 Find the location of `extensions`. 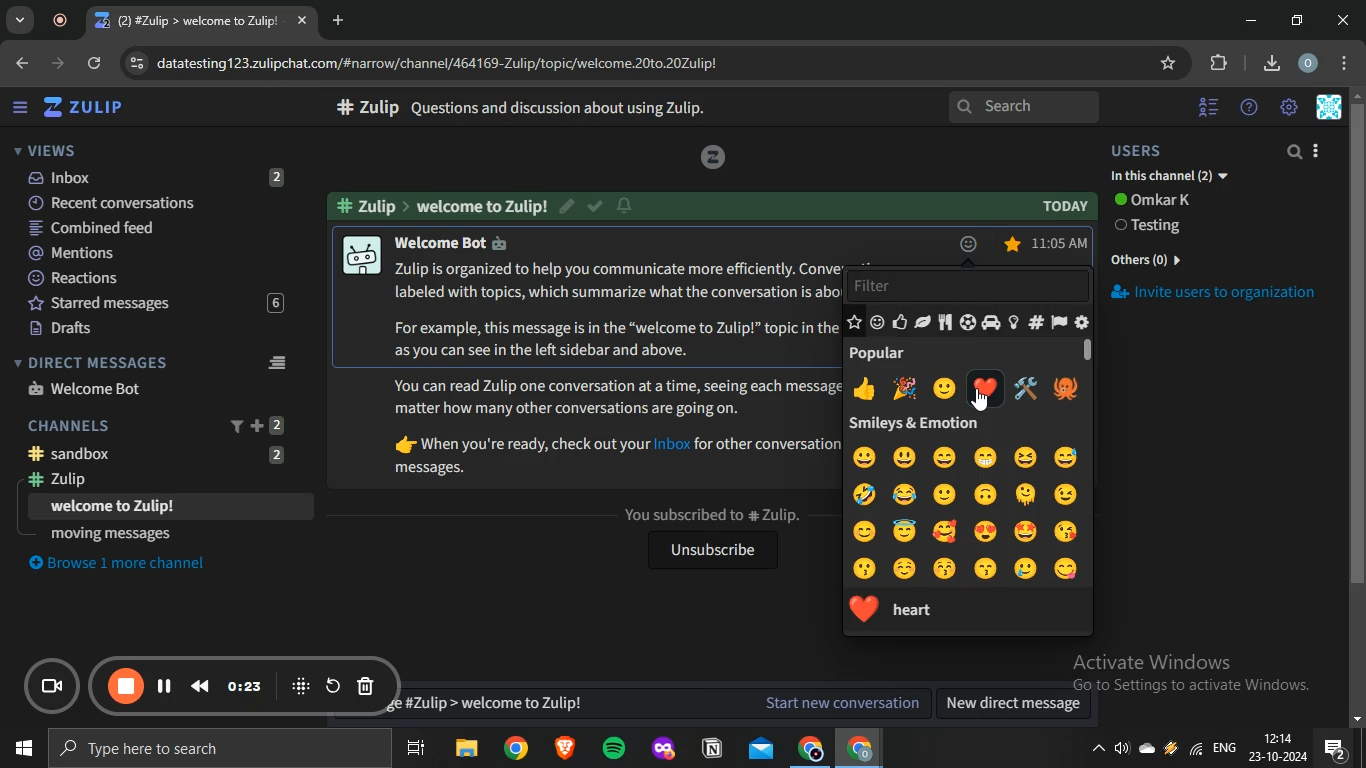

extensions is located at coordinates (1220, 63).